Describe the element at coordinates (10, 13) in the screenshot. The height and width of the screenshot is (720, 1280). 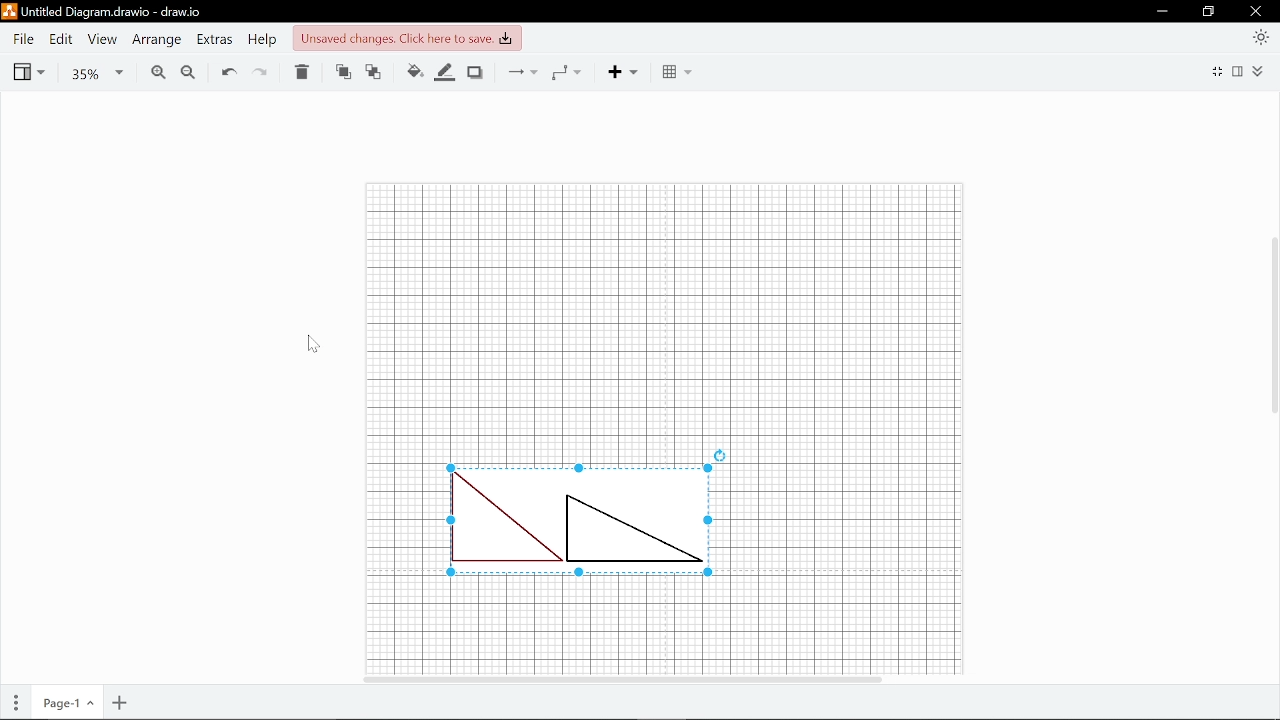
I see `logo` at that location.